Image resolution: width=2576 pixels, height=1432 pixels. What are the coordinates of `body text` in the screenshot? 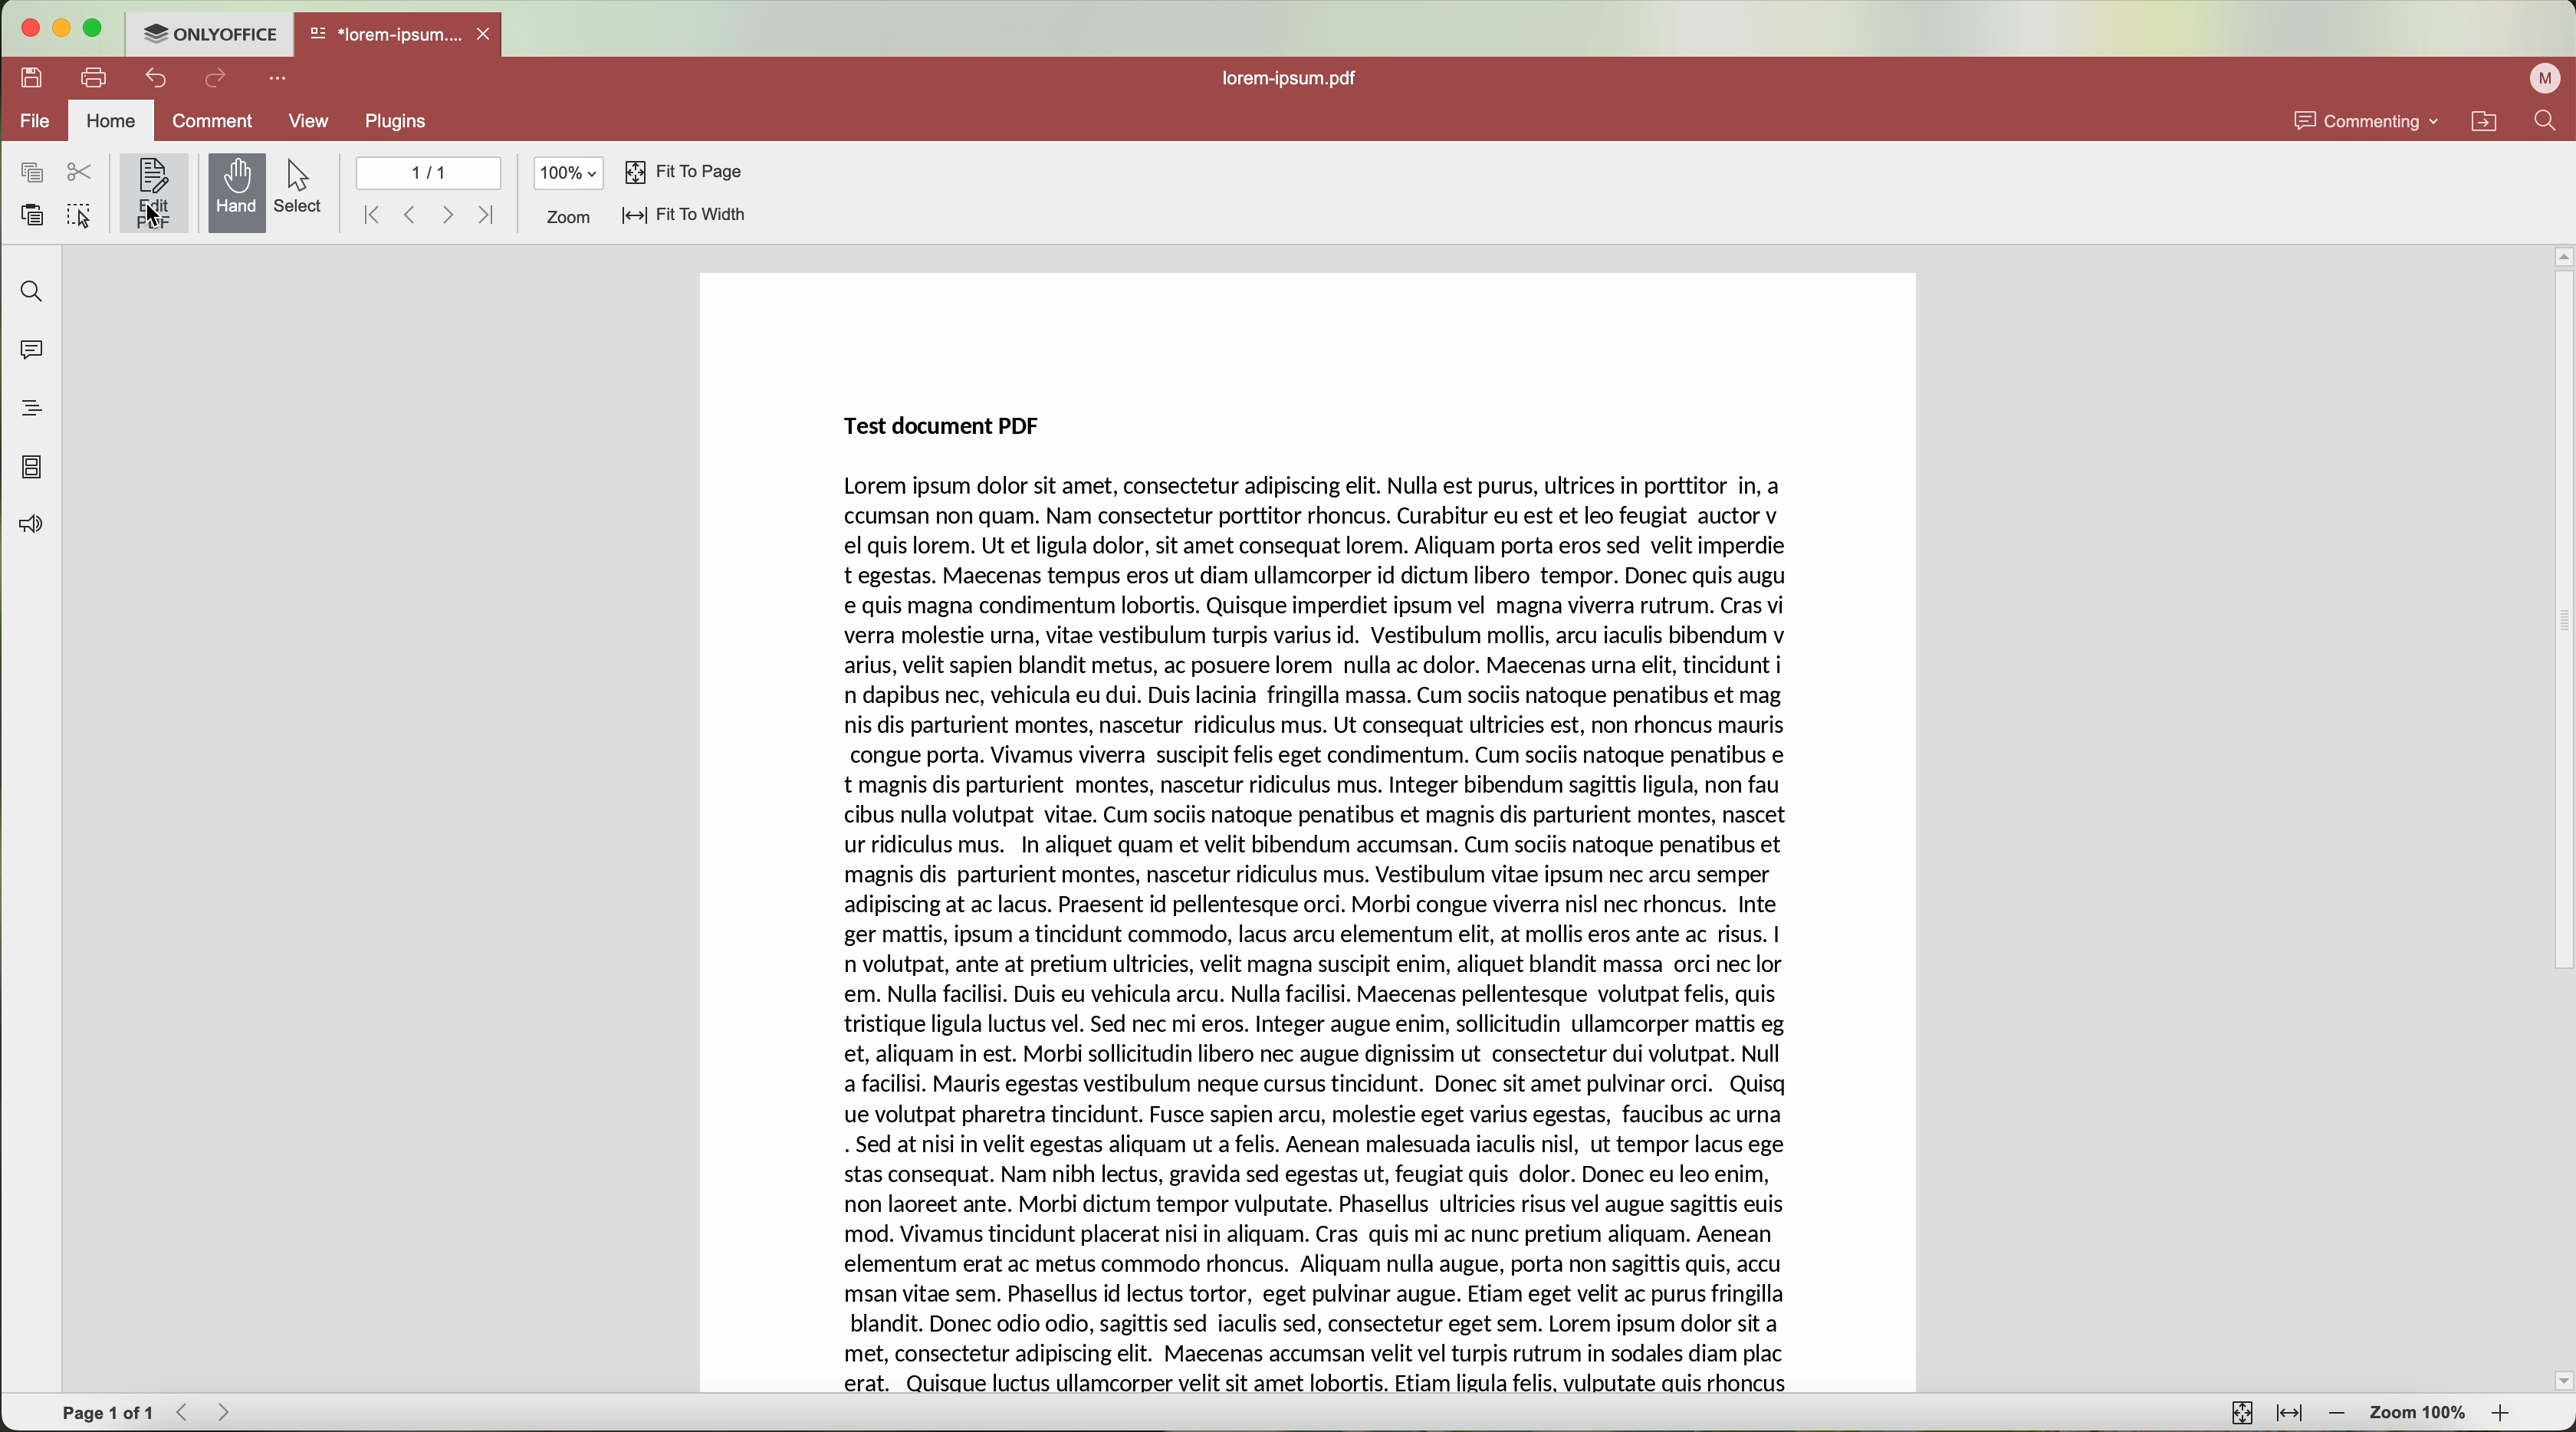 It's located at (1313, 934).